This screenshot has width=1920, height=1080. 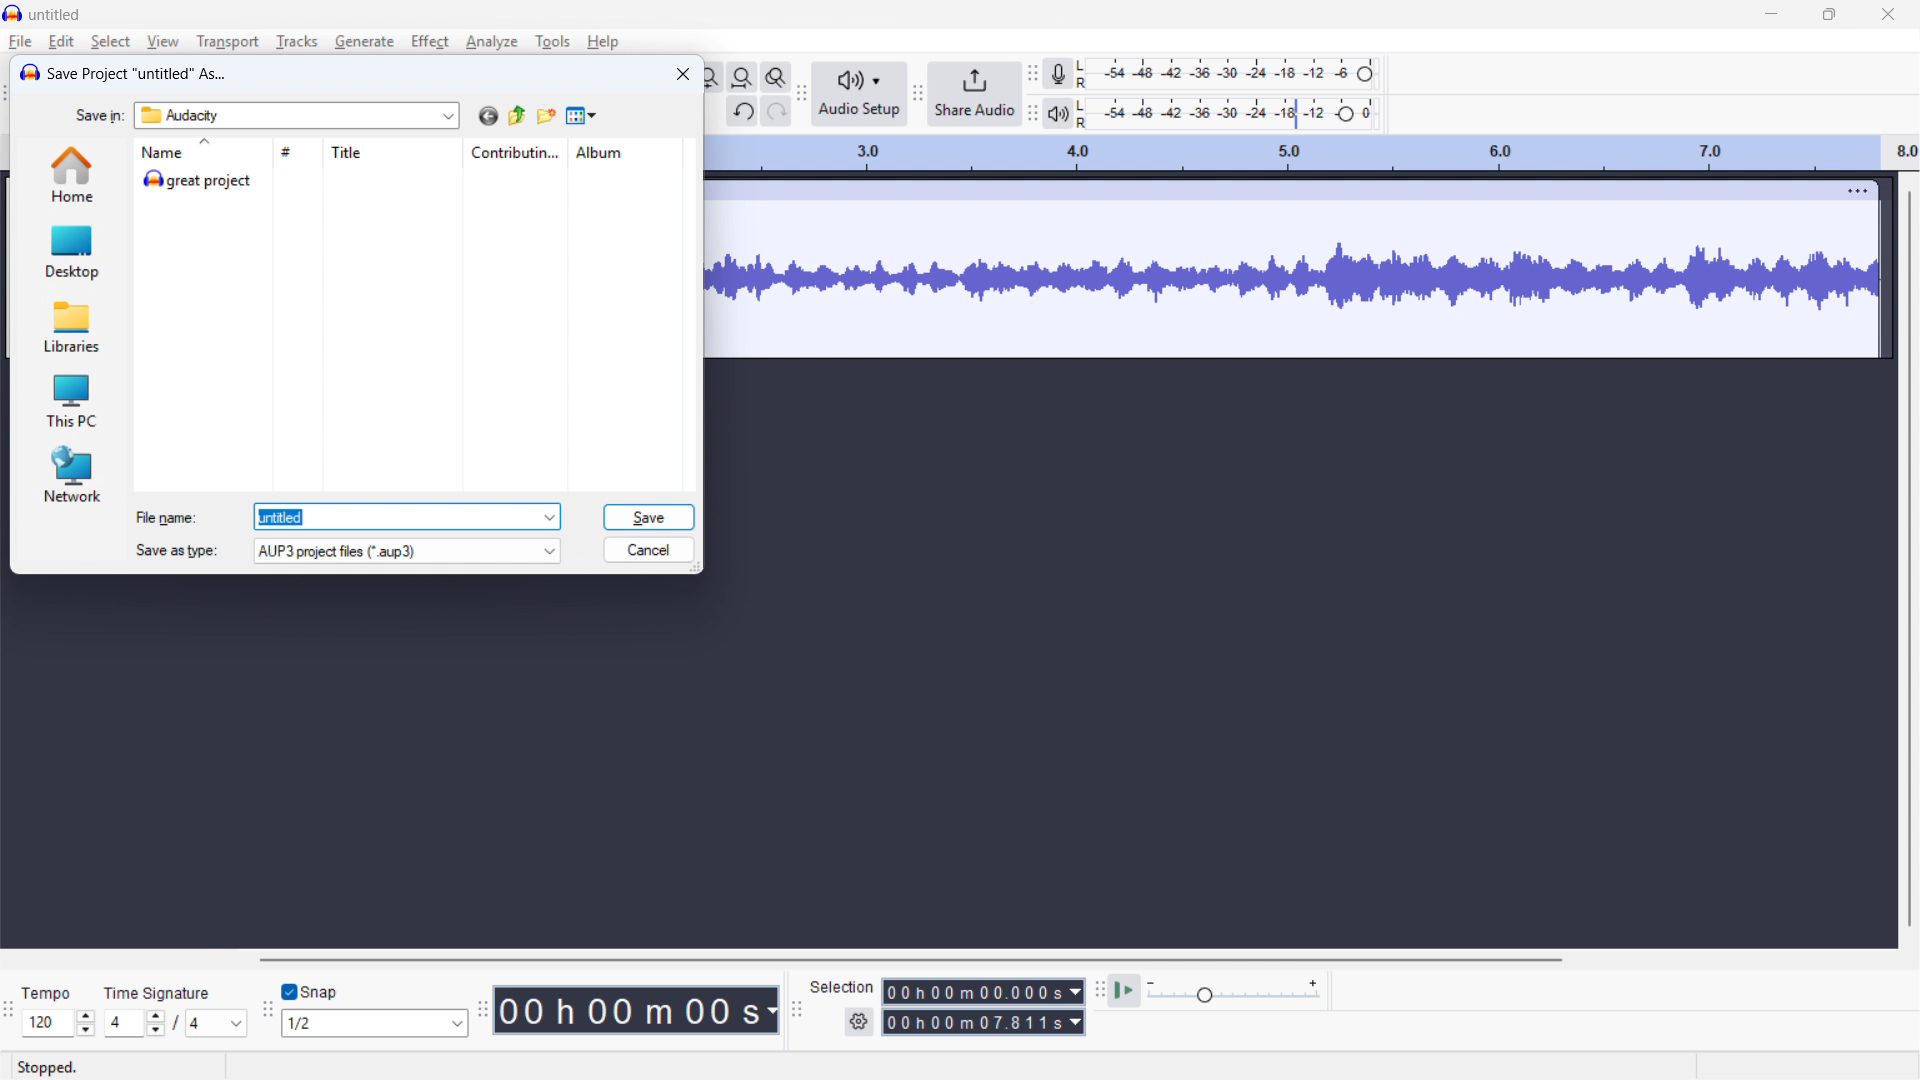 I want to click on redo, so click(x=777, y=112).